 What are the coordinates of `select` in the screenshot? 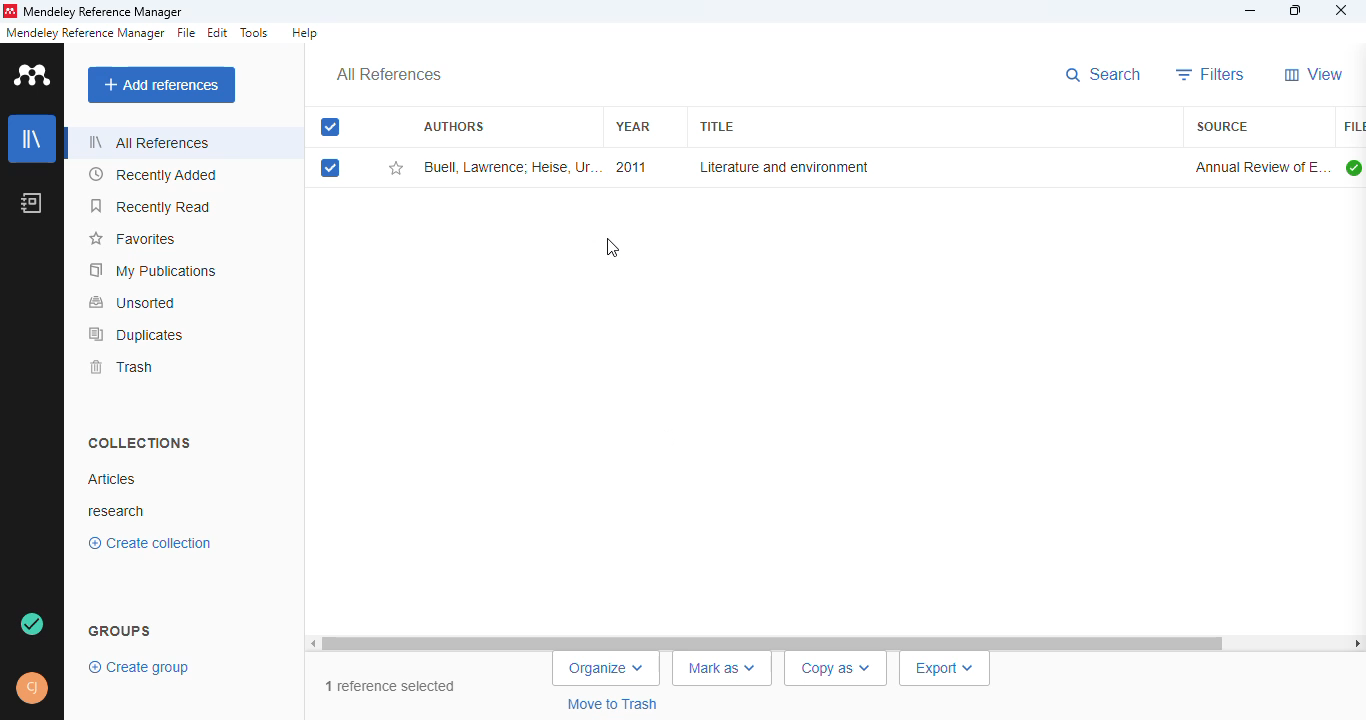 It's located at (331, 127).